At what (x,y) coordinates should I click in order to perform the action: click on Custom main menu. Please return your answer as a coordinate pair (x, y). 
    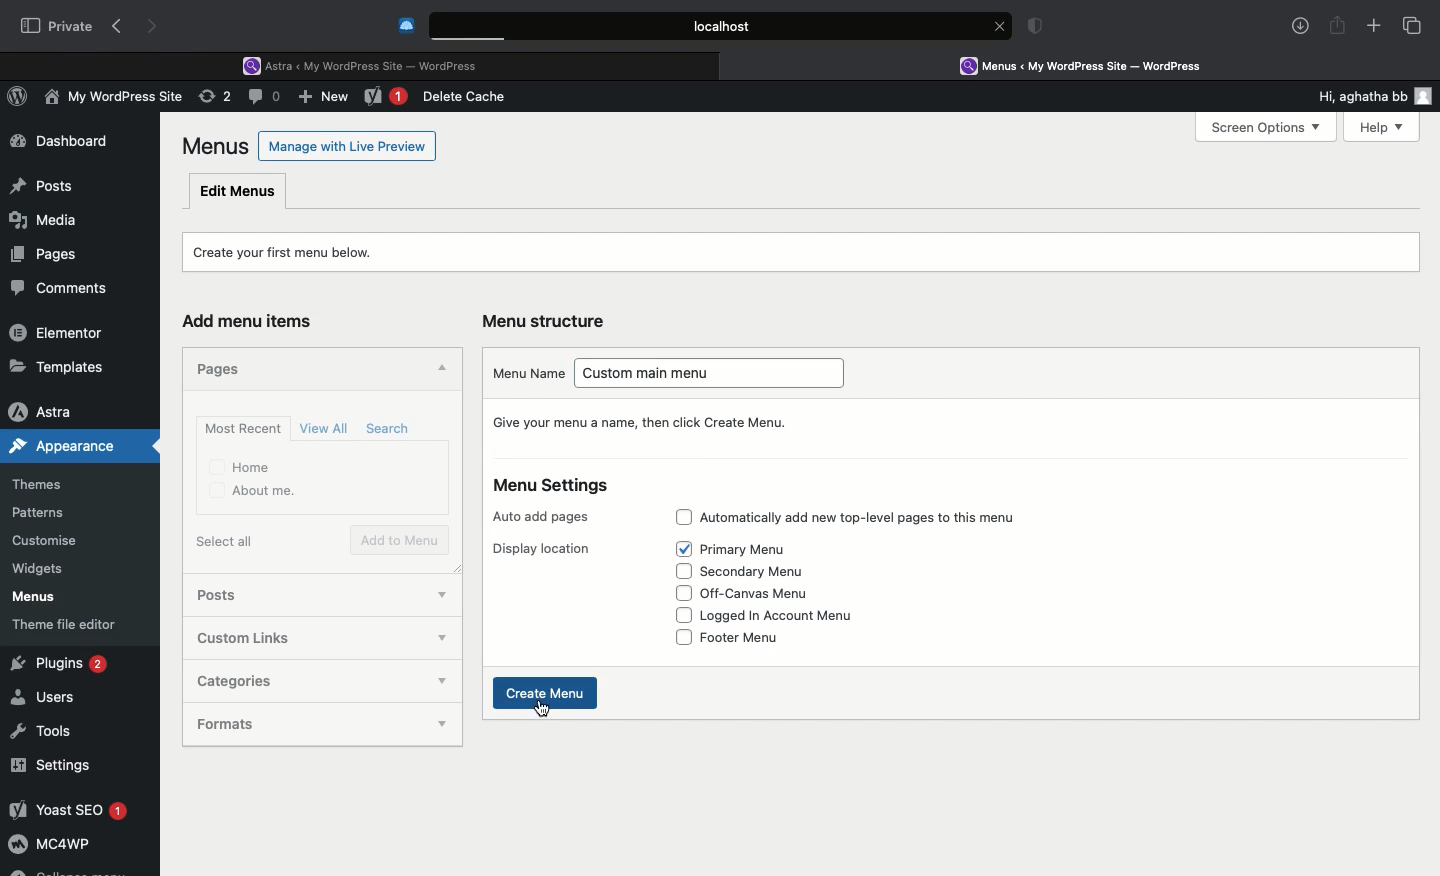
    Looking at the image, I should click on (717, 376).